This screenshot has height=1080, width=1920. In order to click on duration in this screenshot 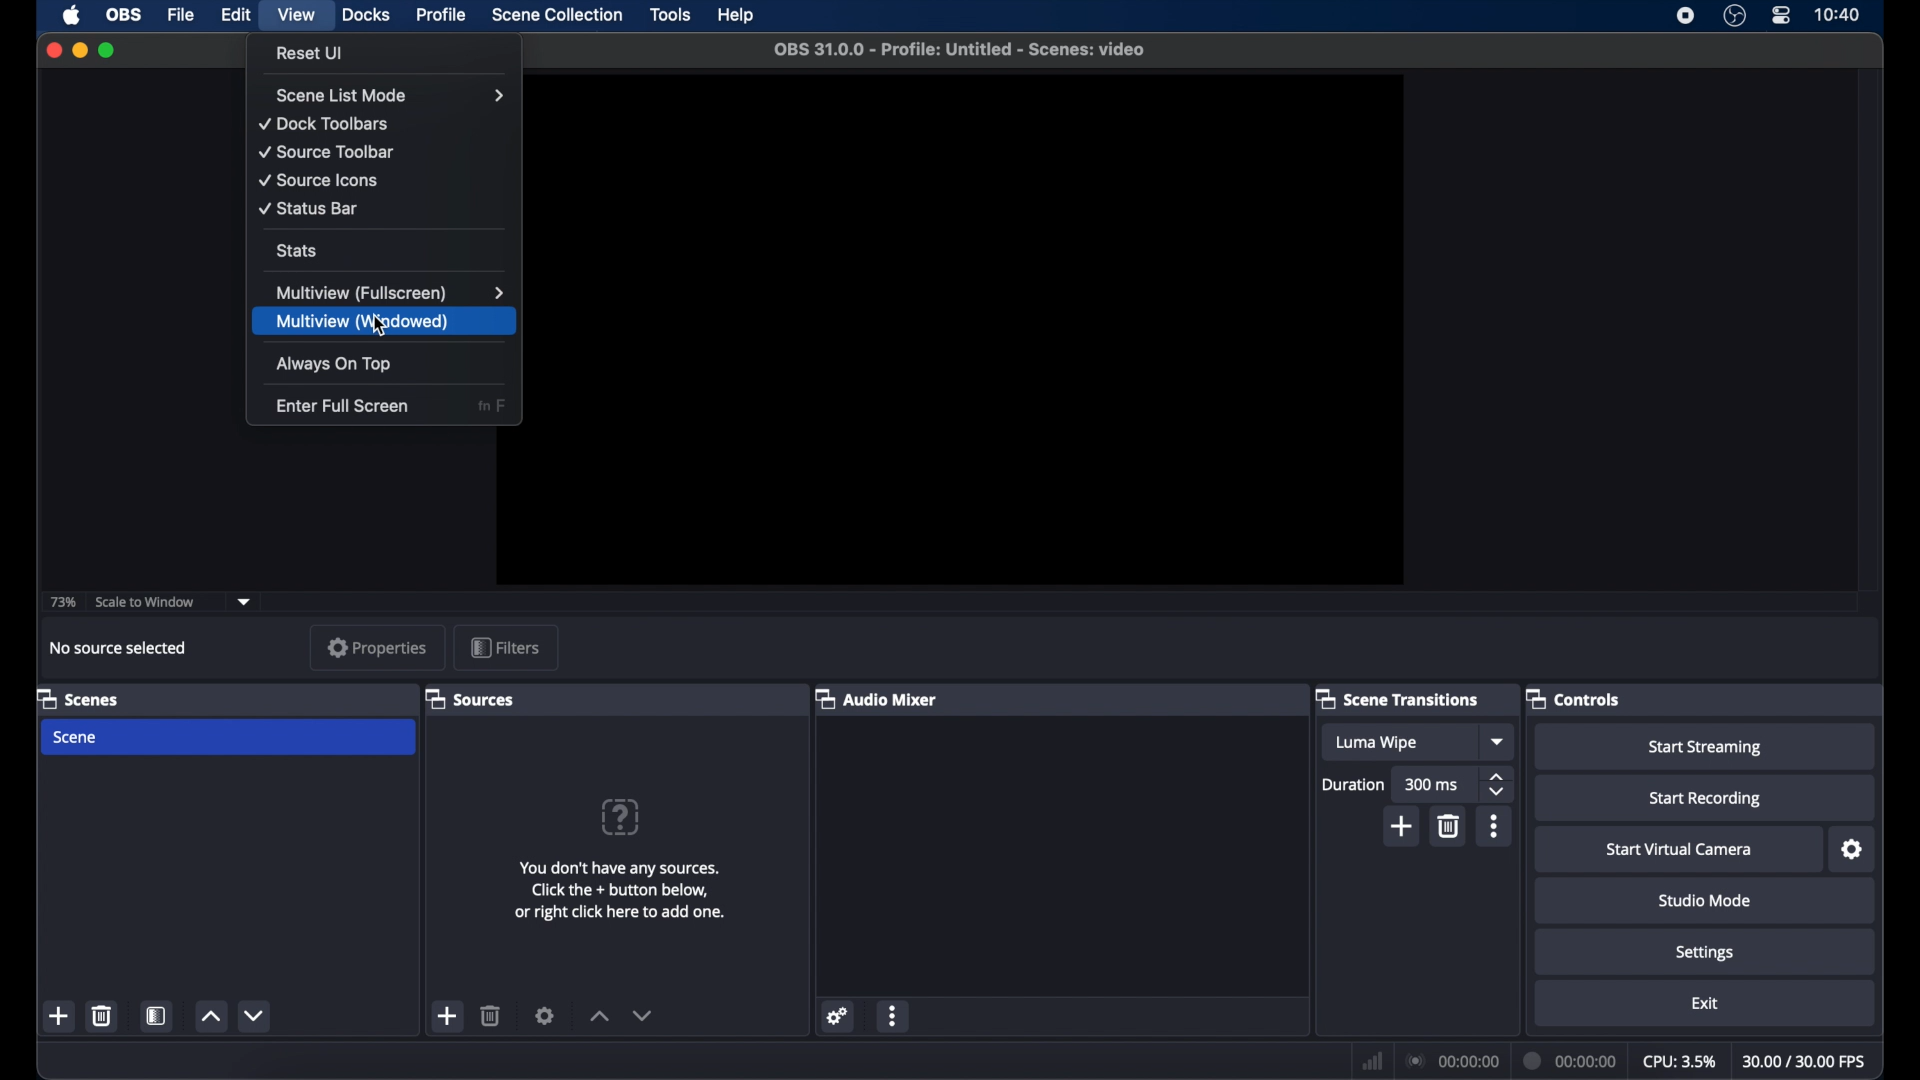, I will do `click(1354, 784)`.